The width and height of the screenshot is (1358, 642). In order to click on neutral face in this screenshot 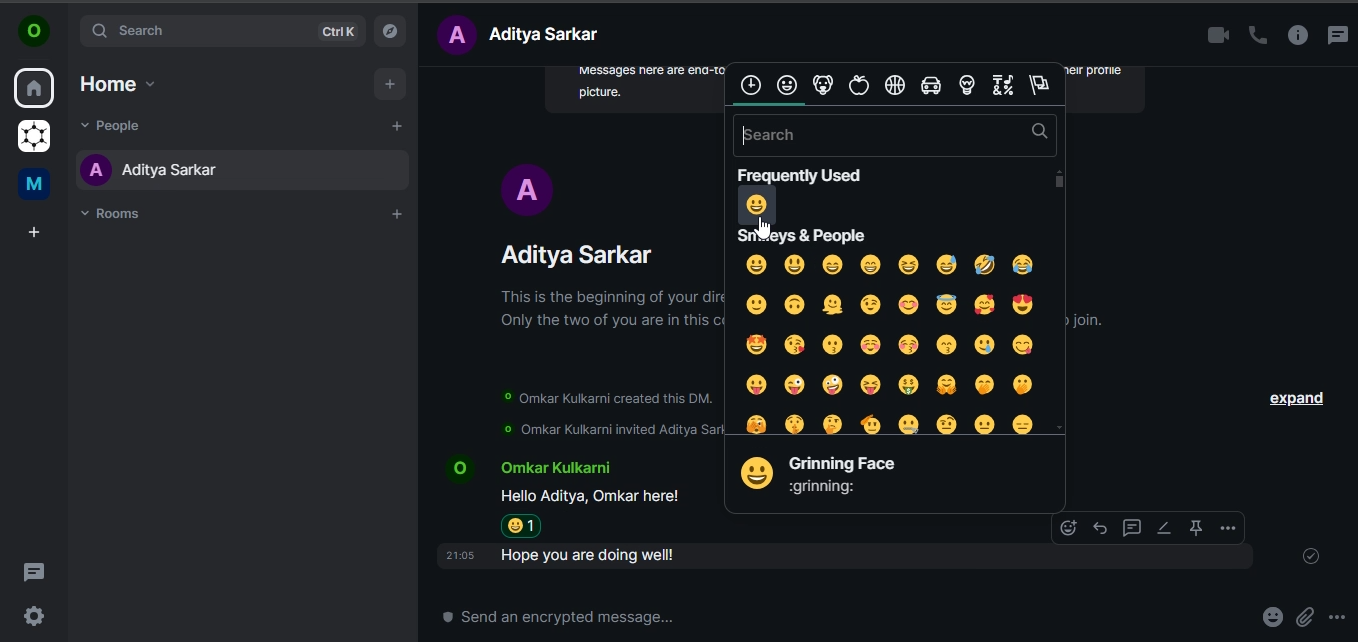, I will do `click(984, 426)`.